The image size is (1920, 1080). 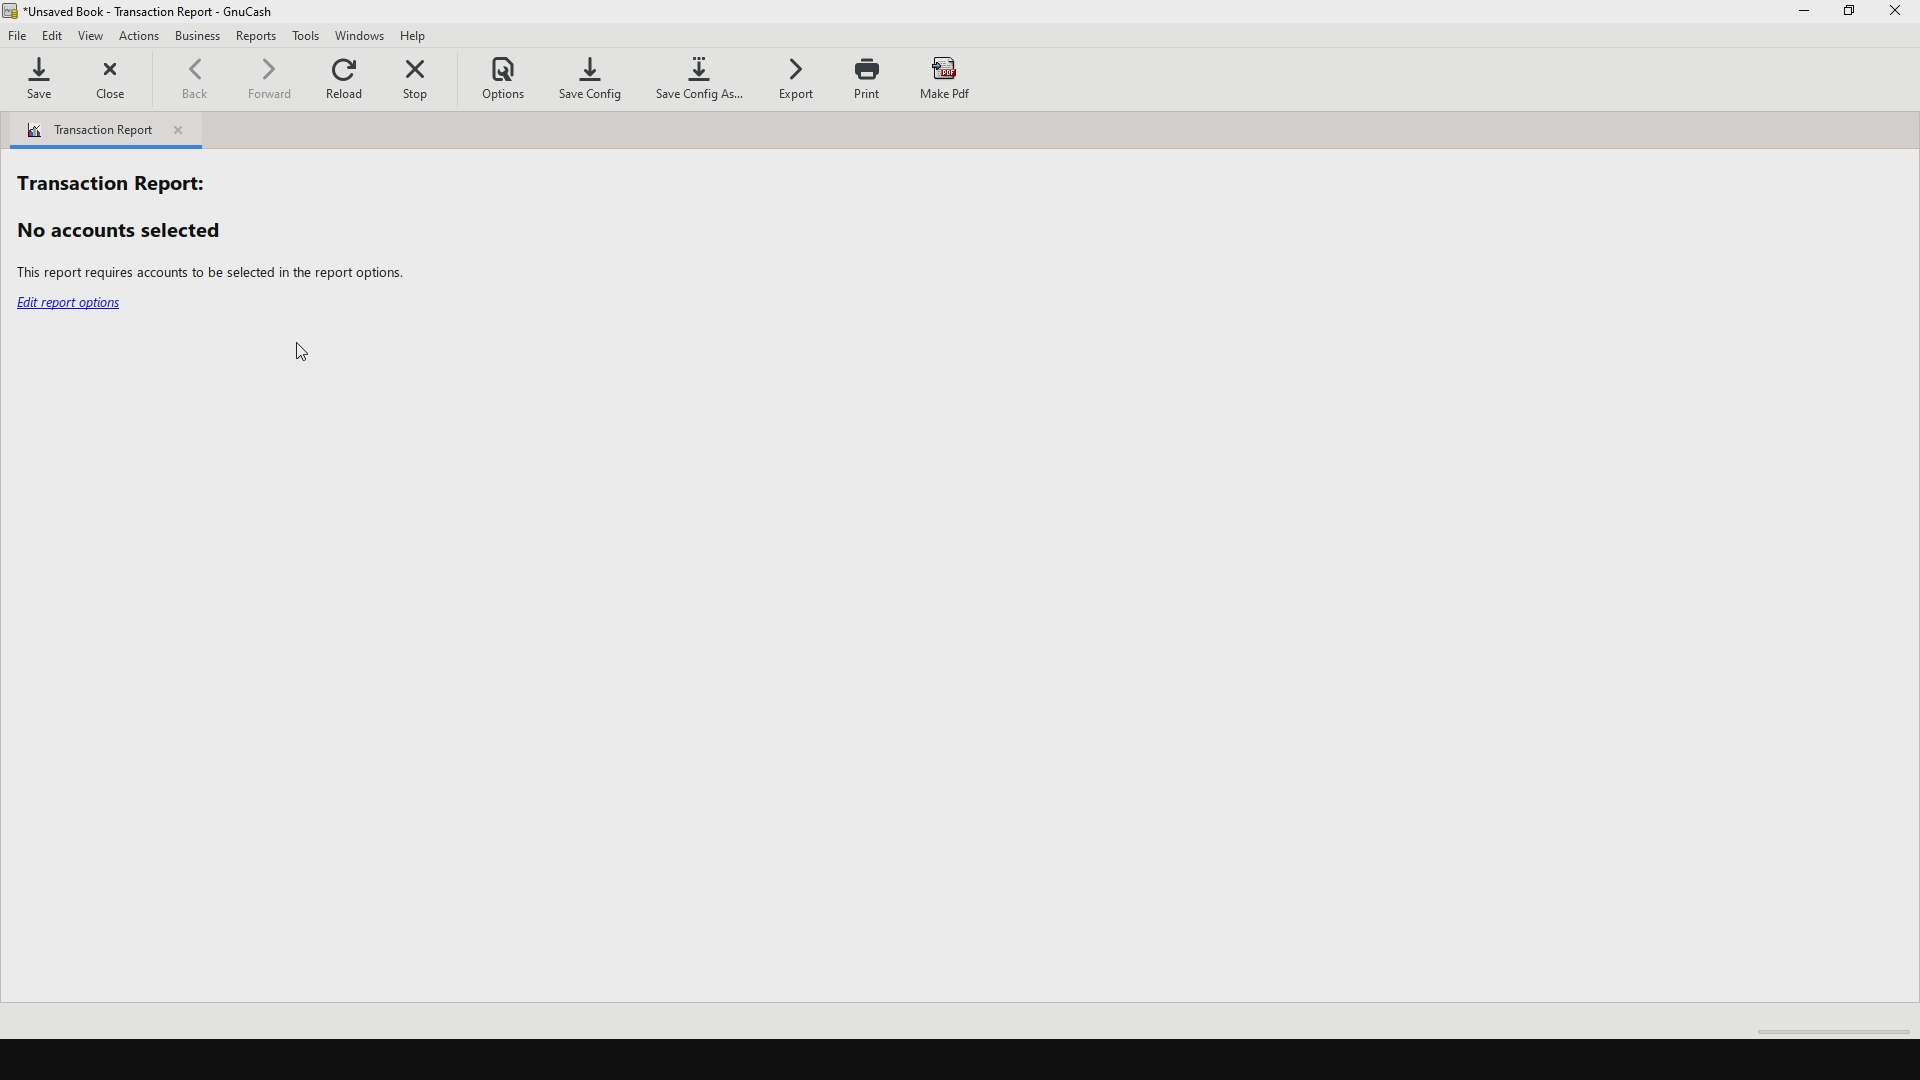 I want to click on edit report options, so click(x=72, y=306).